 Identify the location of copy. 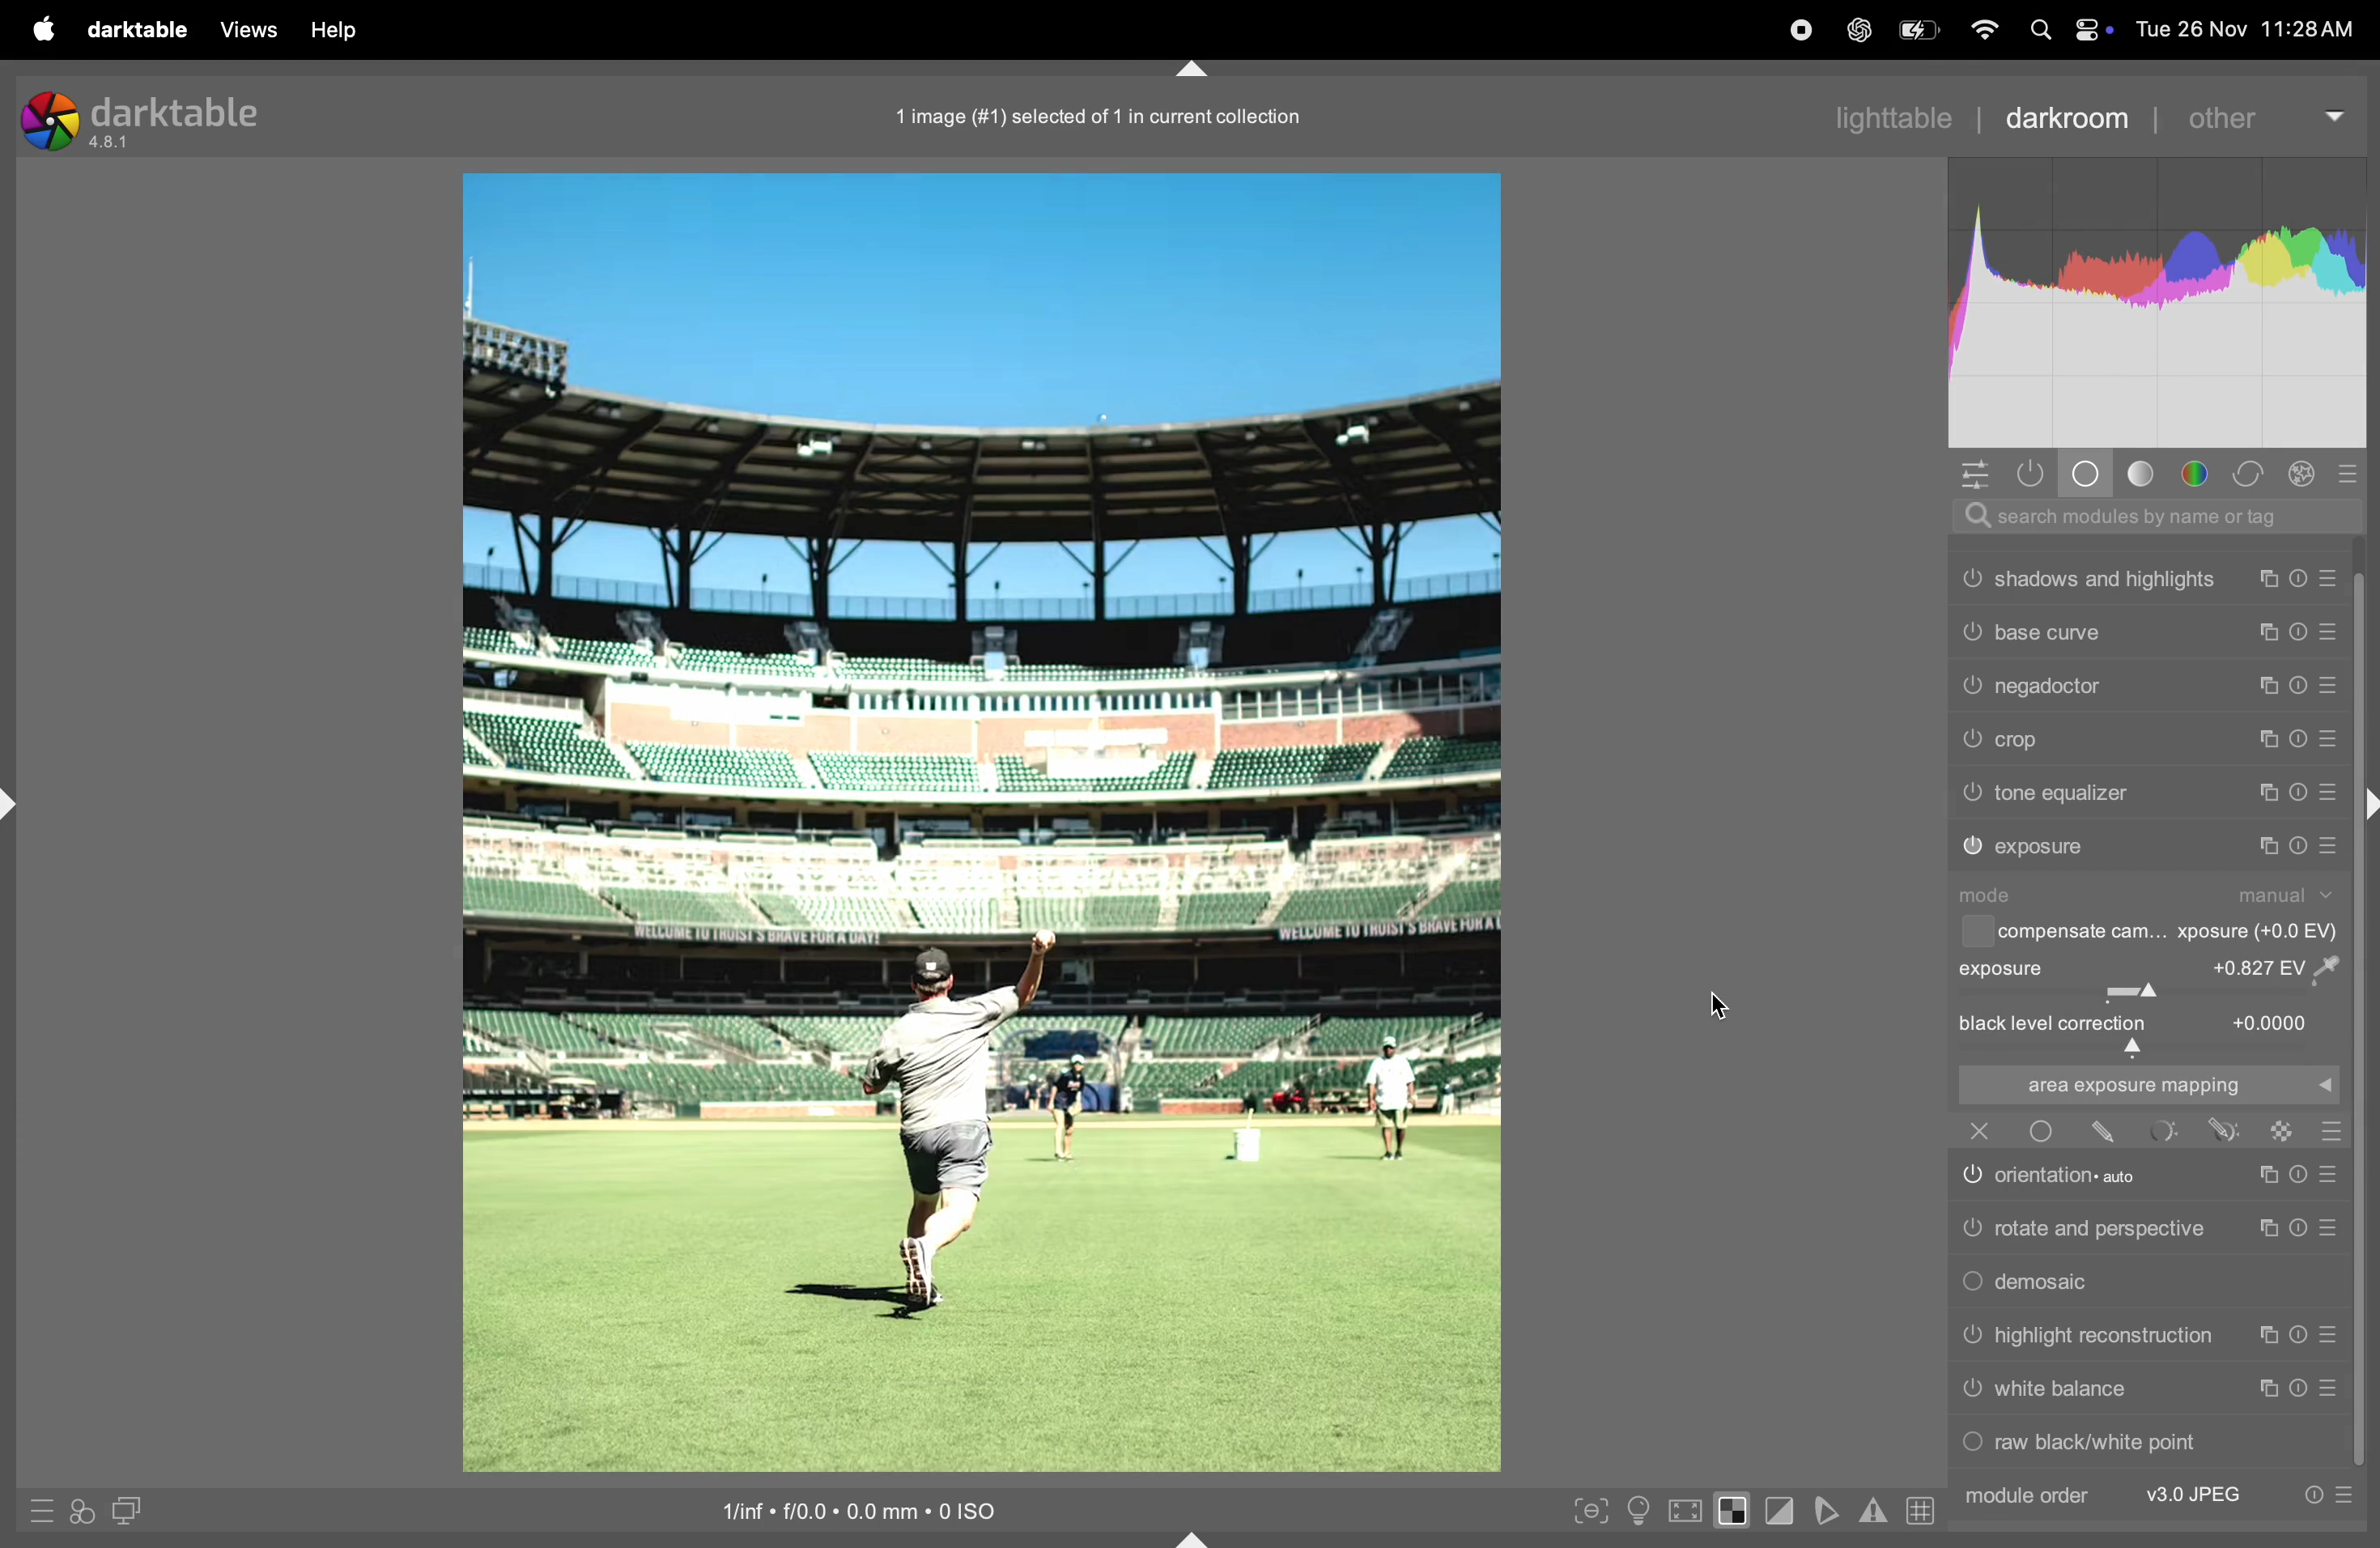
(2263, 1176).